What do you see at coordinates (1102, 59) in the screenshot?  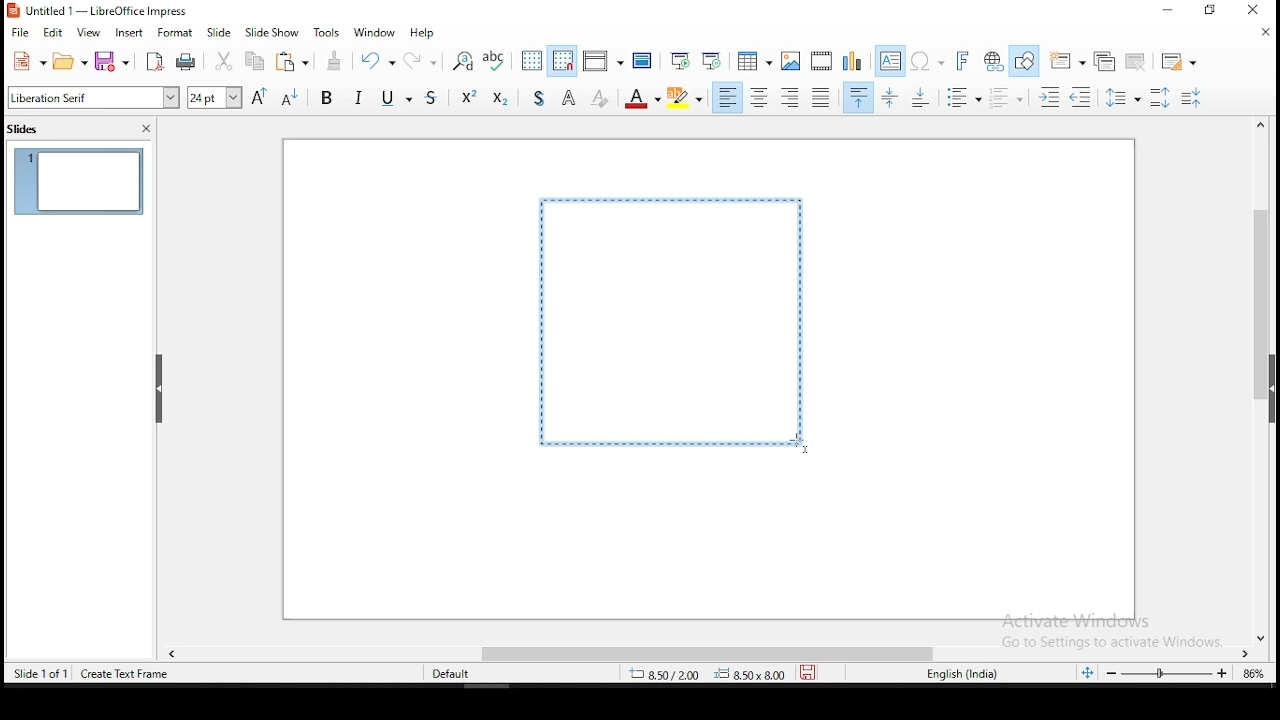 I see `duplicate slide` at bounding box center [1102, 59].